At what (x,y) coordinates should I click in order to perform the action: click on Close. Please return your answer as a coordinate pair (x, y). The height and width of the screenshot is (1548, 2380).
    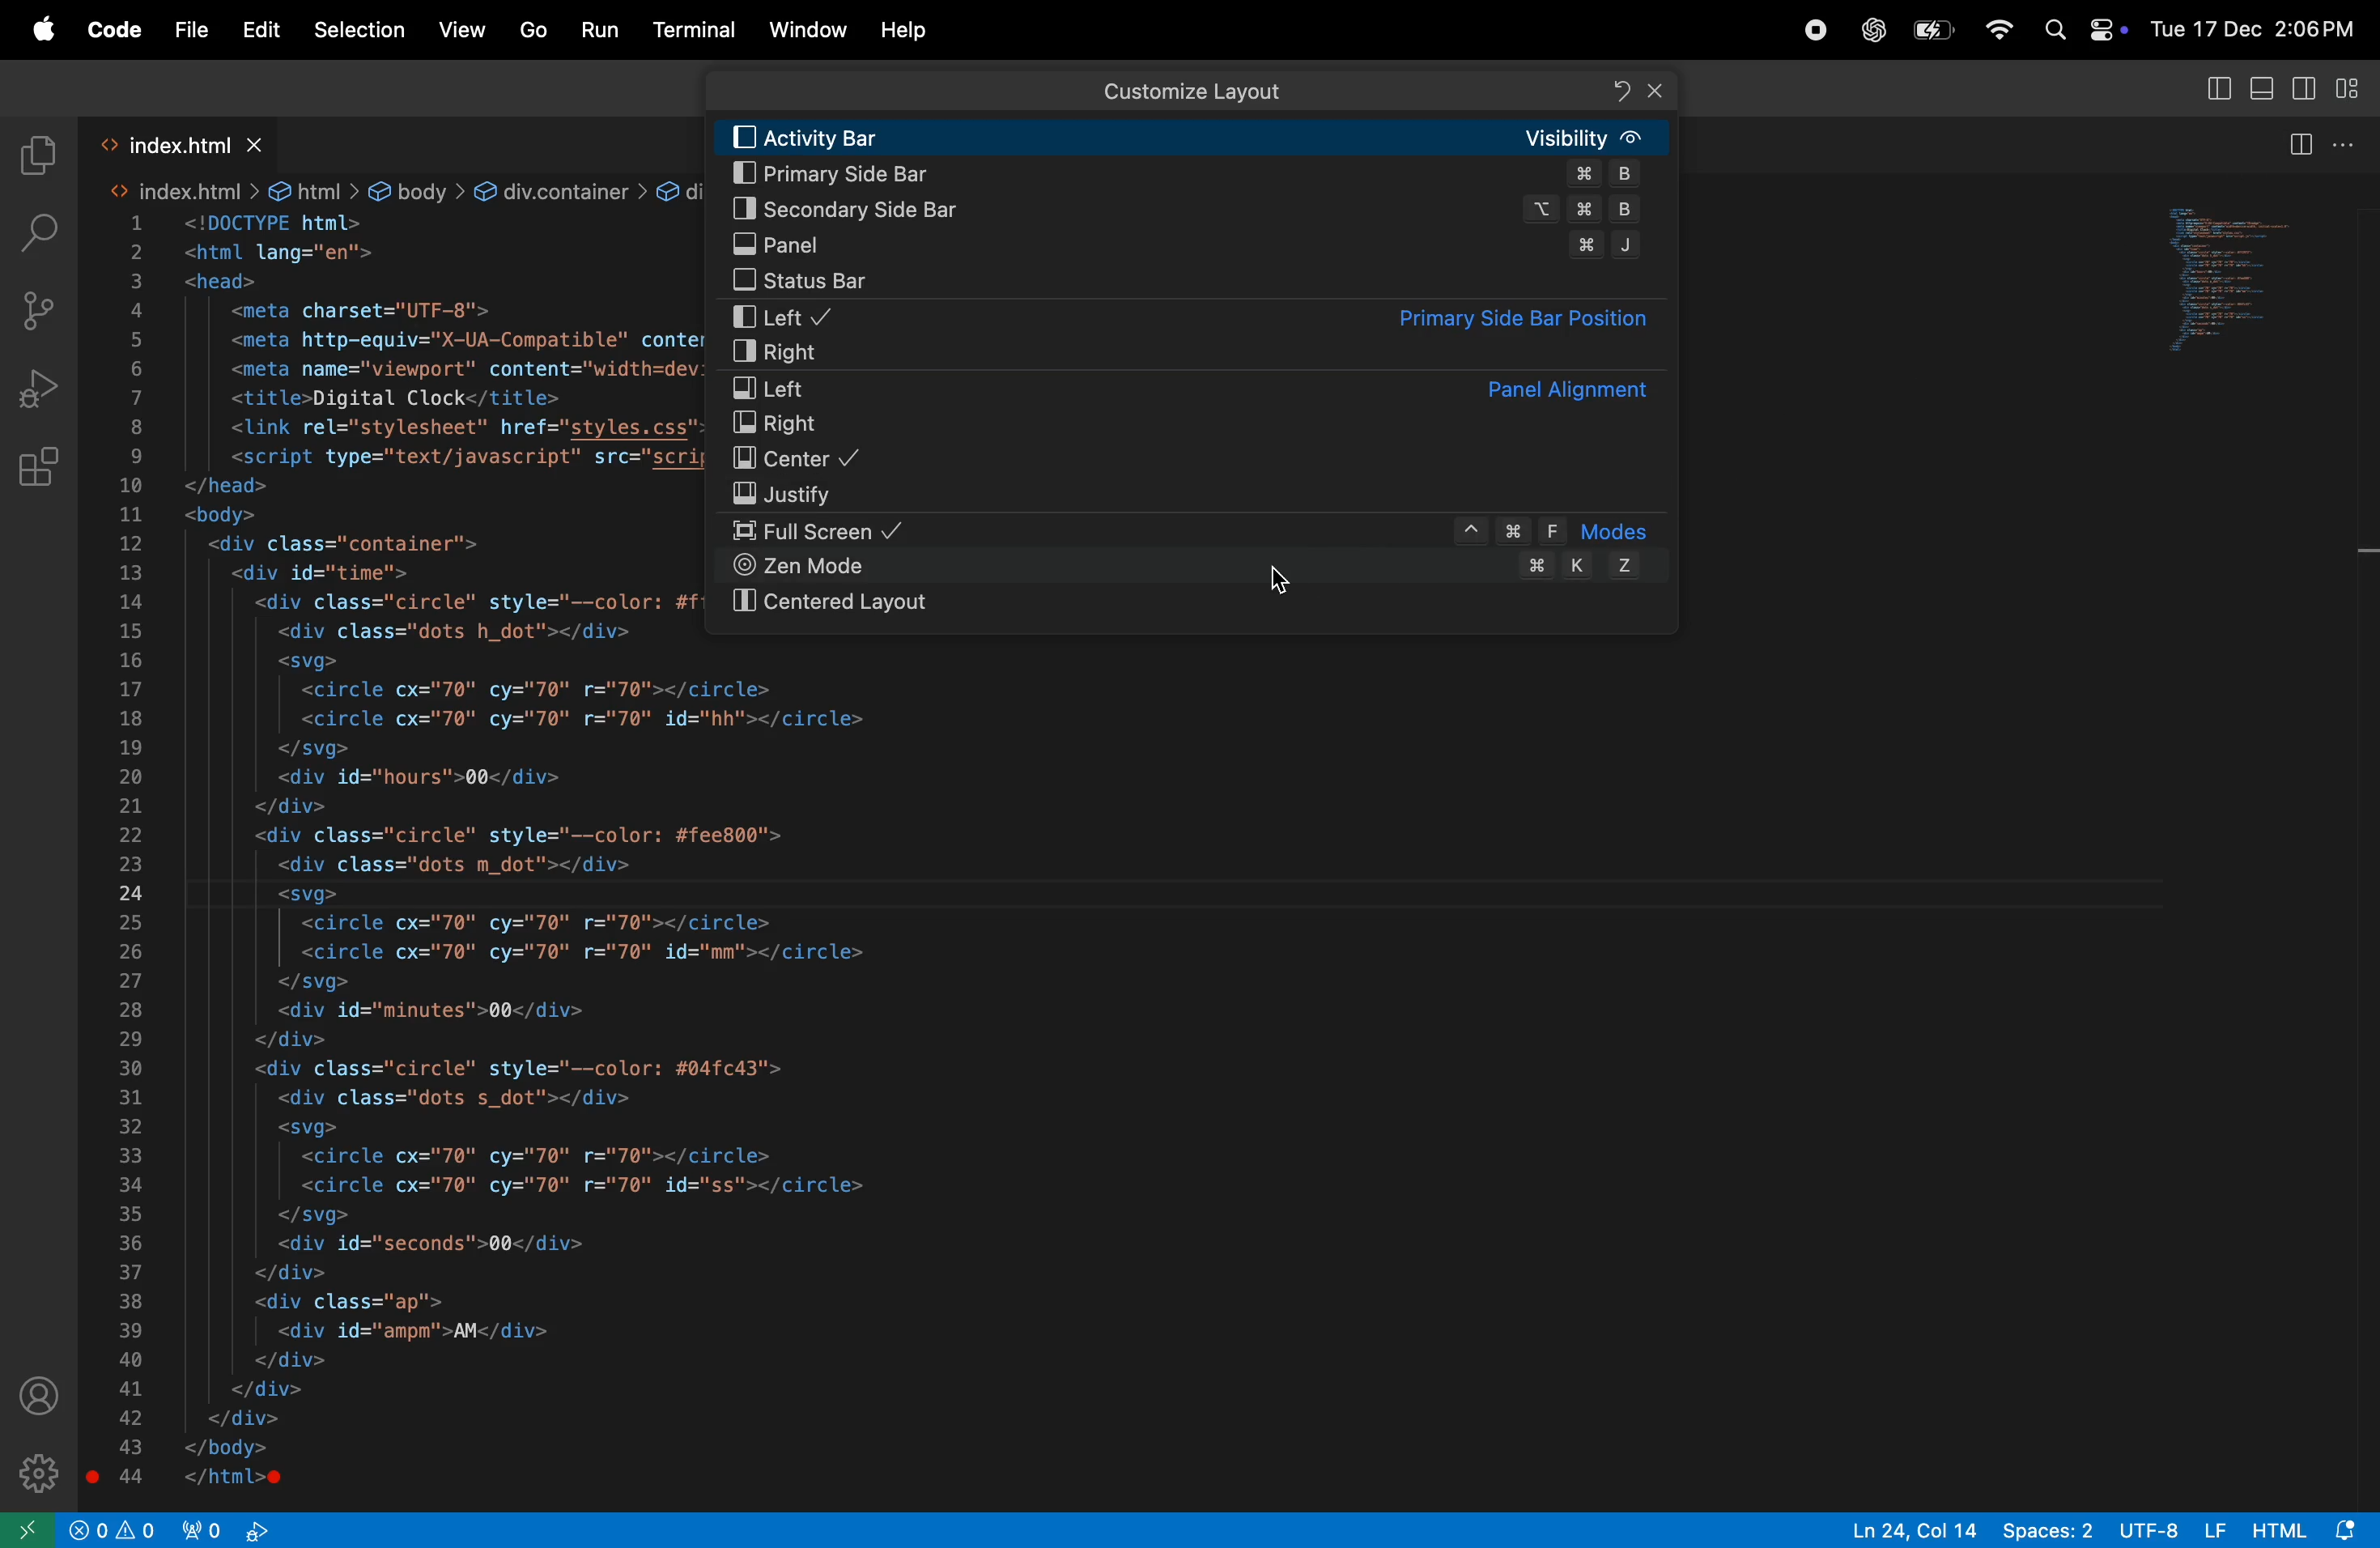
    Looking at the image, I should click on (1656, 90).